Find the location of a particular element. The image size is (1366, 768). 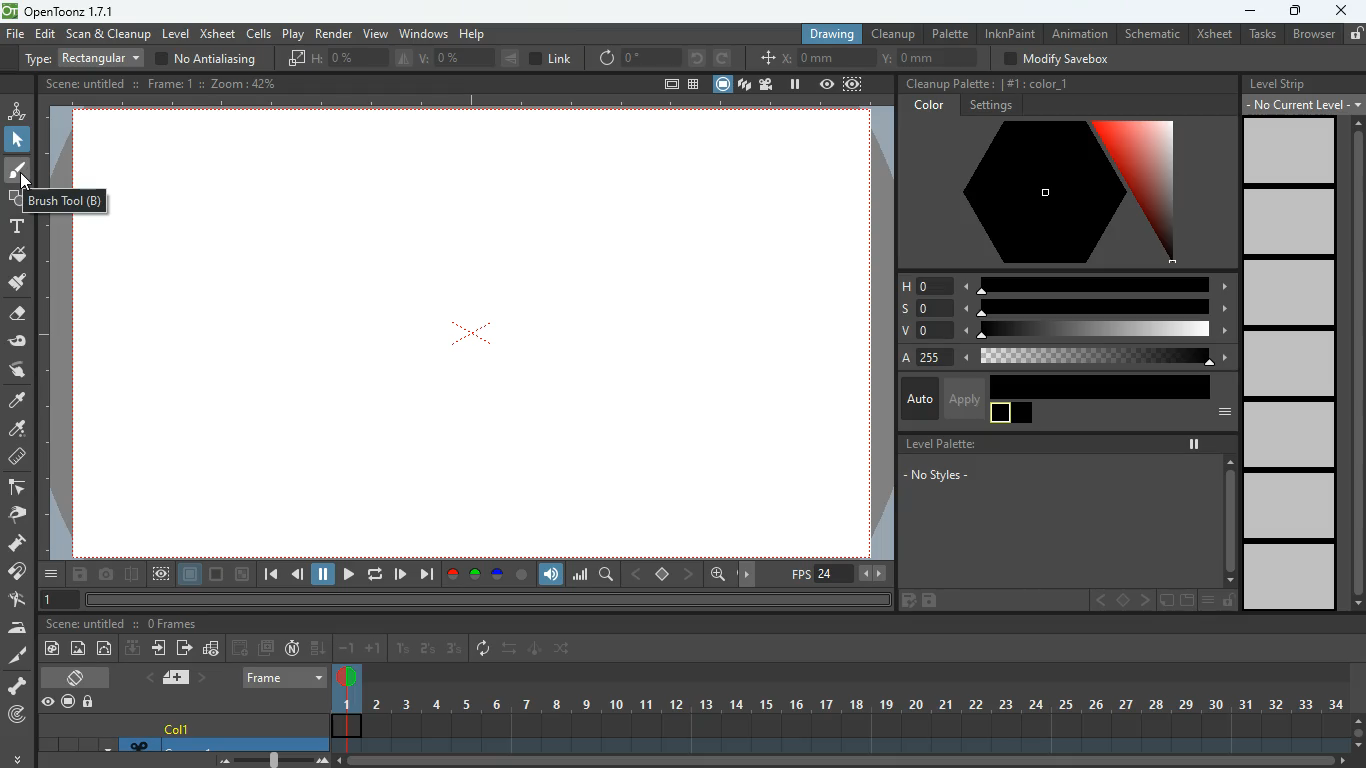

table is located at coordinates (694, 86).